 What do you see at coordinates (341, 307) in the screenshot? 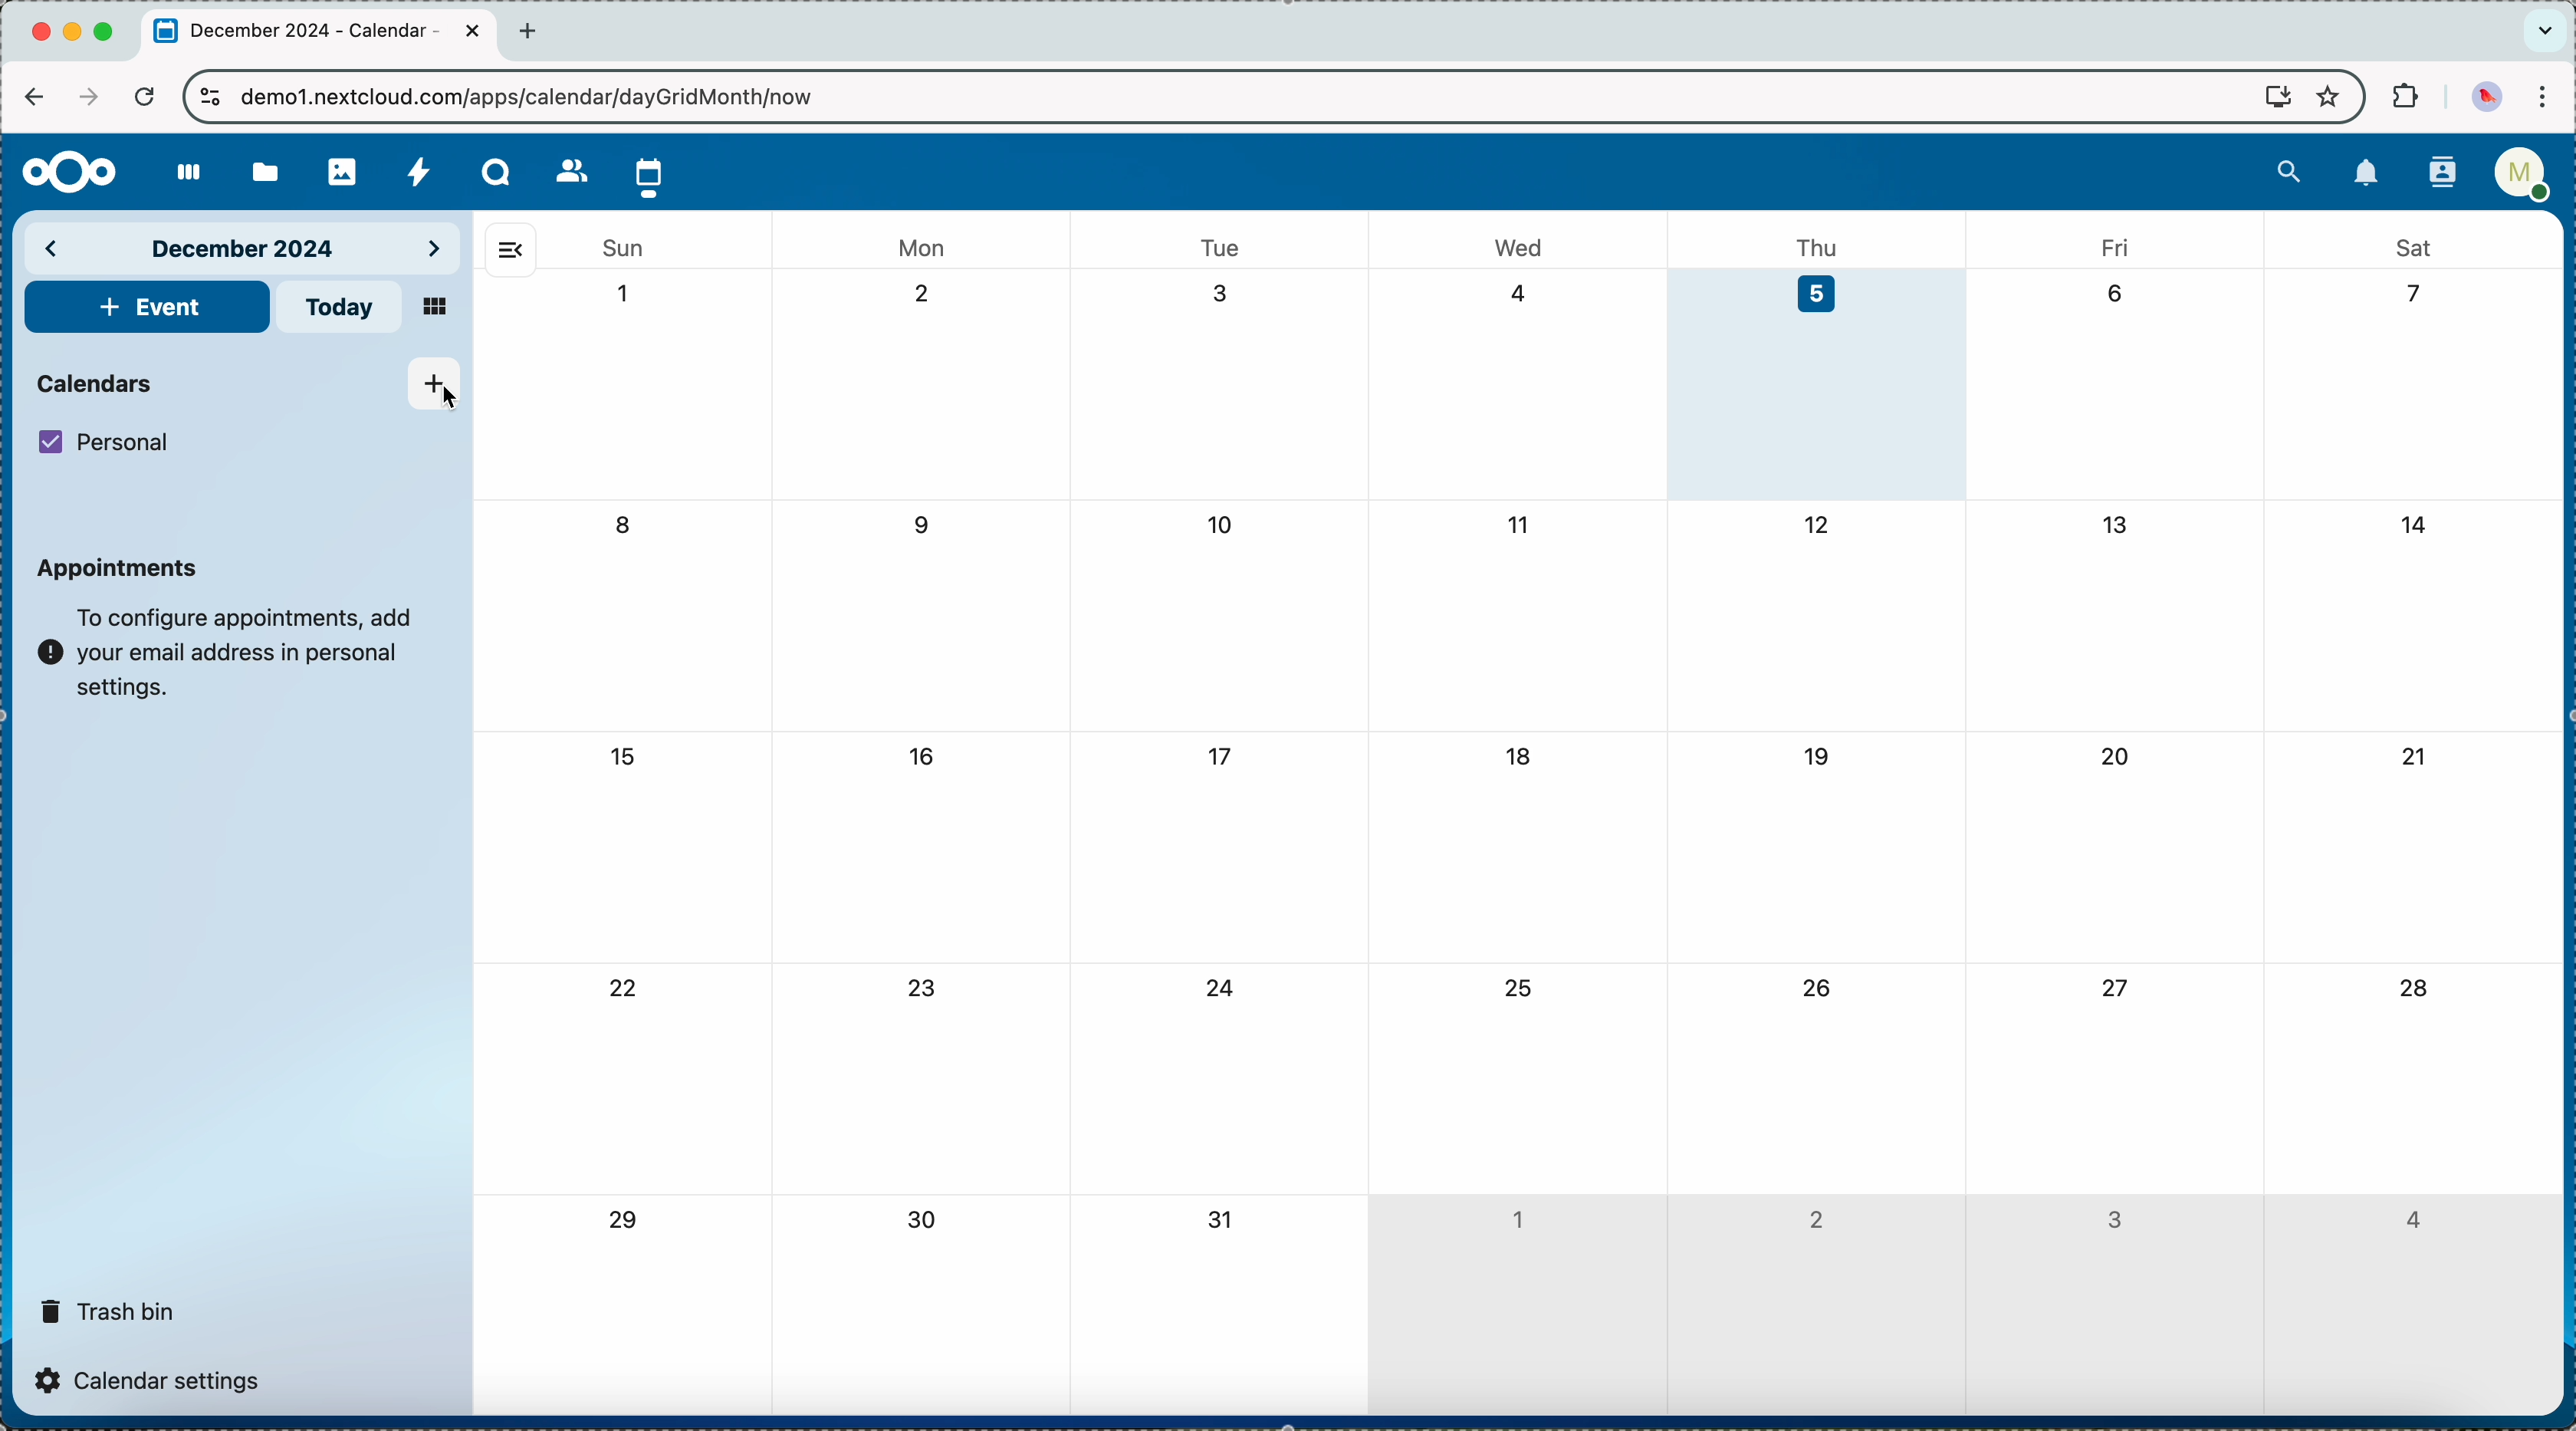
I see `today` at bounding box center [341, 307].